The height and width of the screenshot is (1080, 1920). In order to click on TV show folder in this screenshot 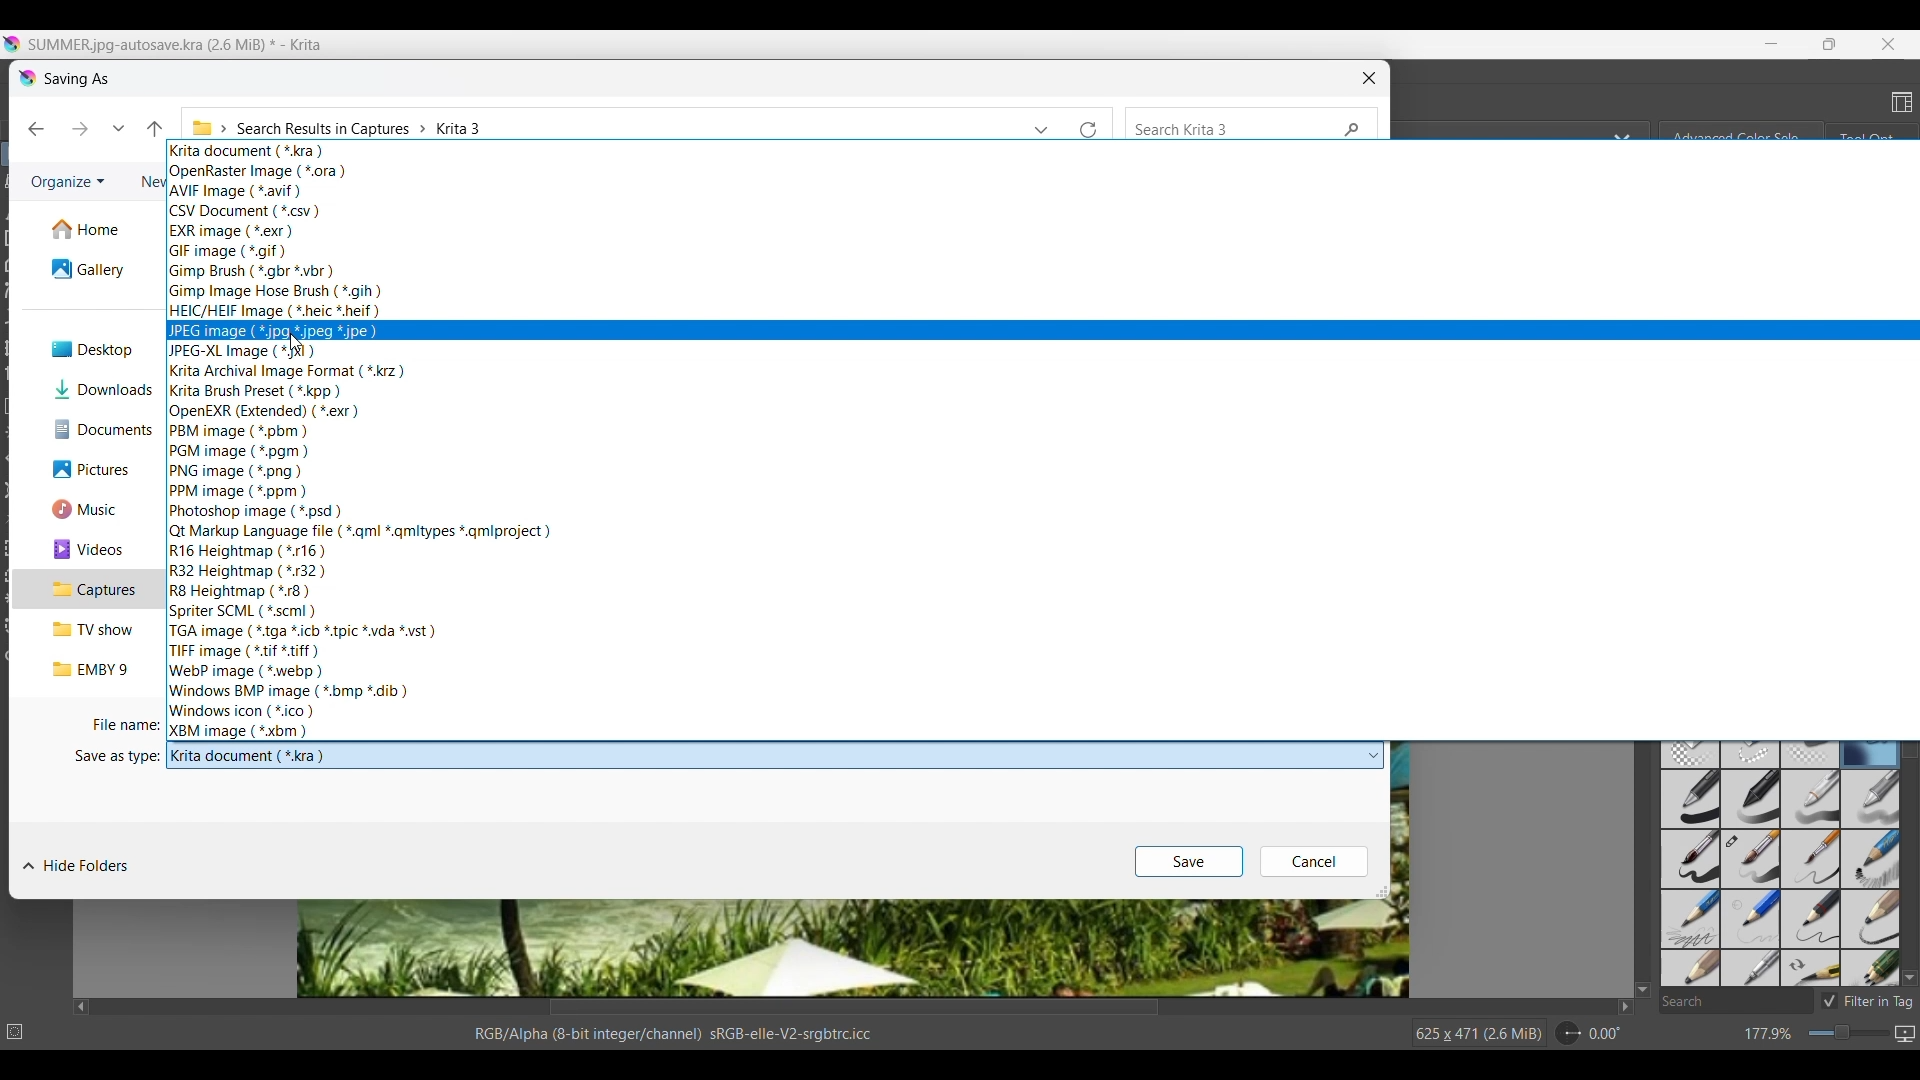, I will do `click(85, 628)`.